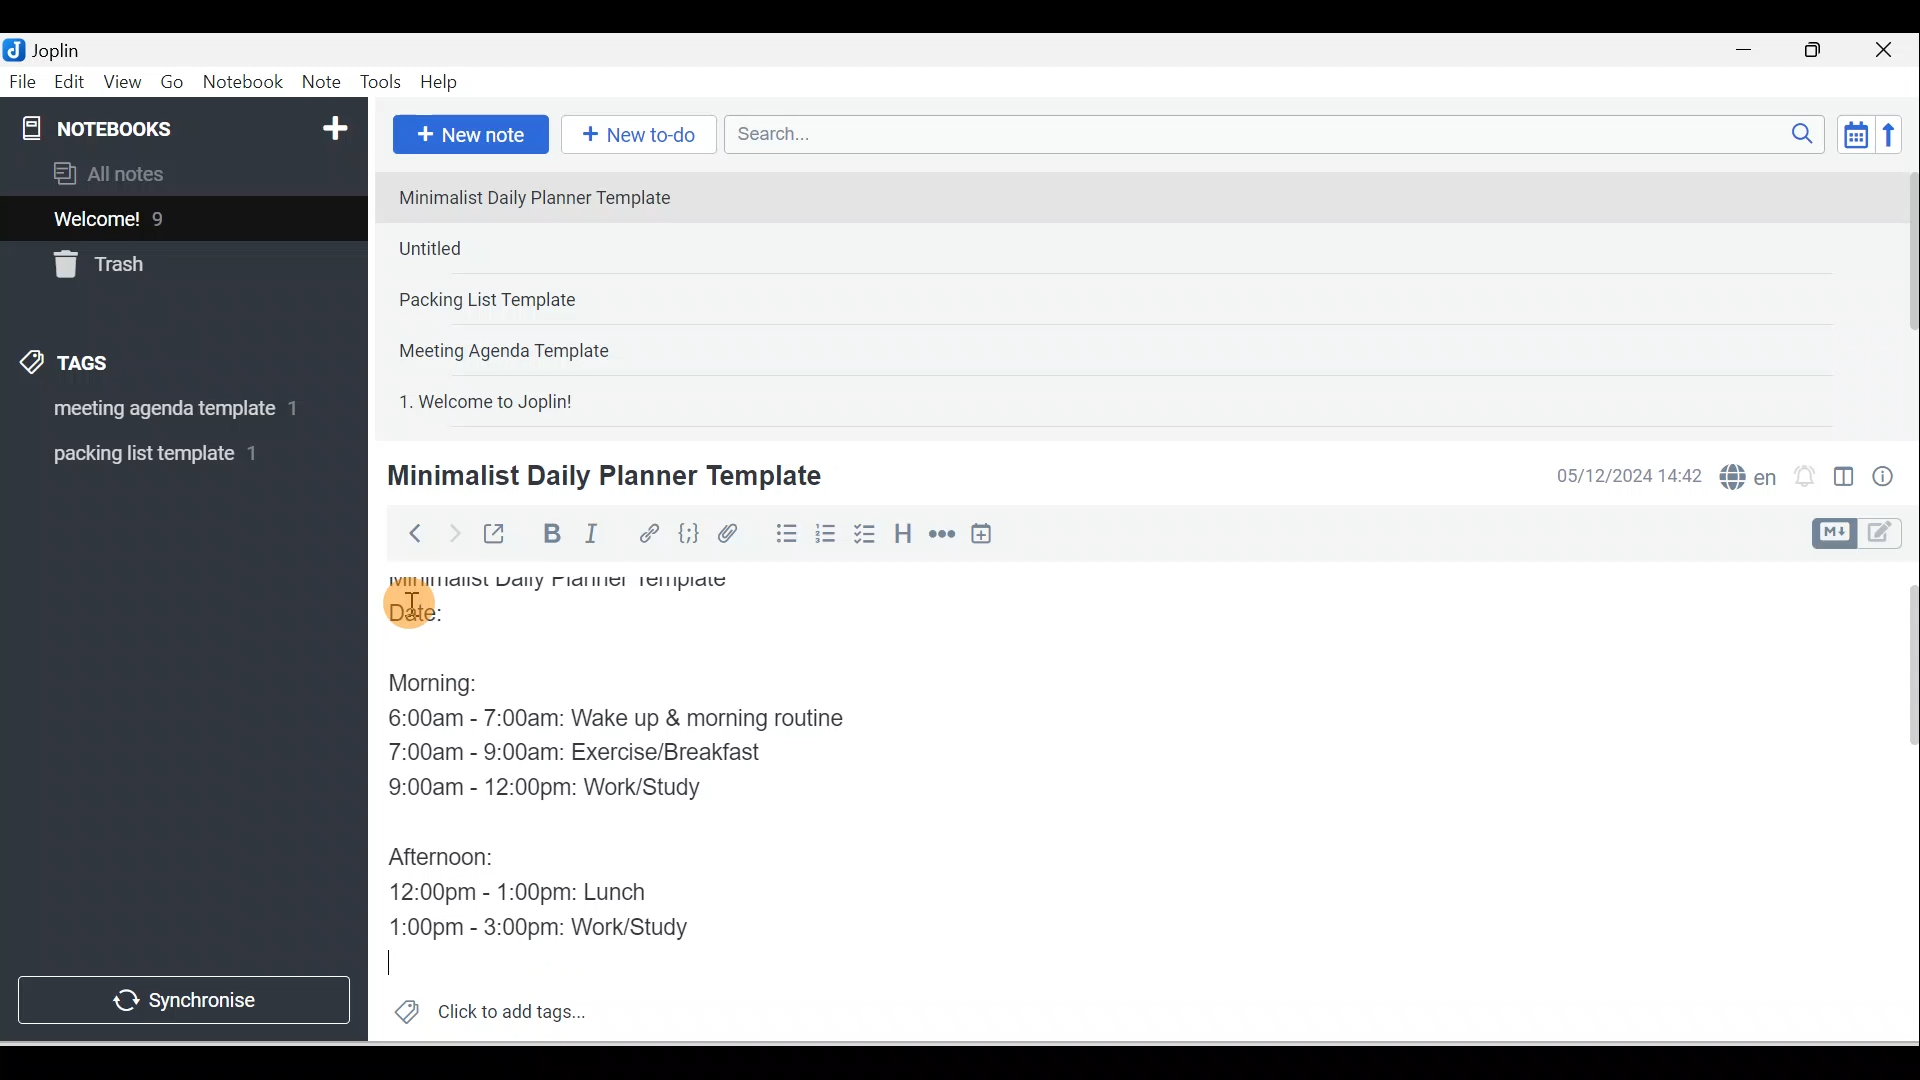 This screenshot has width=1920, height=1080. I want to click on Set alarm, so click(1802, 477).